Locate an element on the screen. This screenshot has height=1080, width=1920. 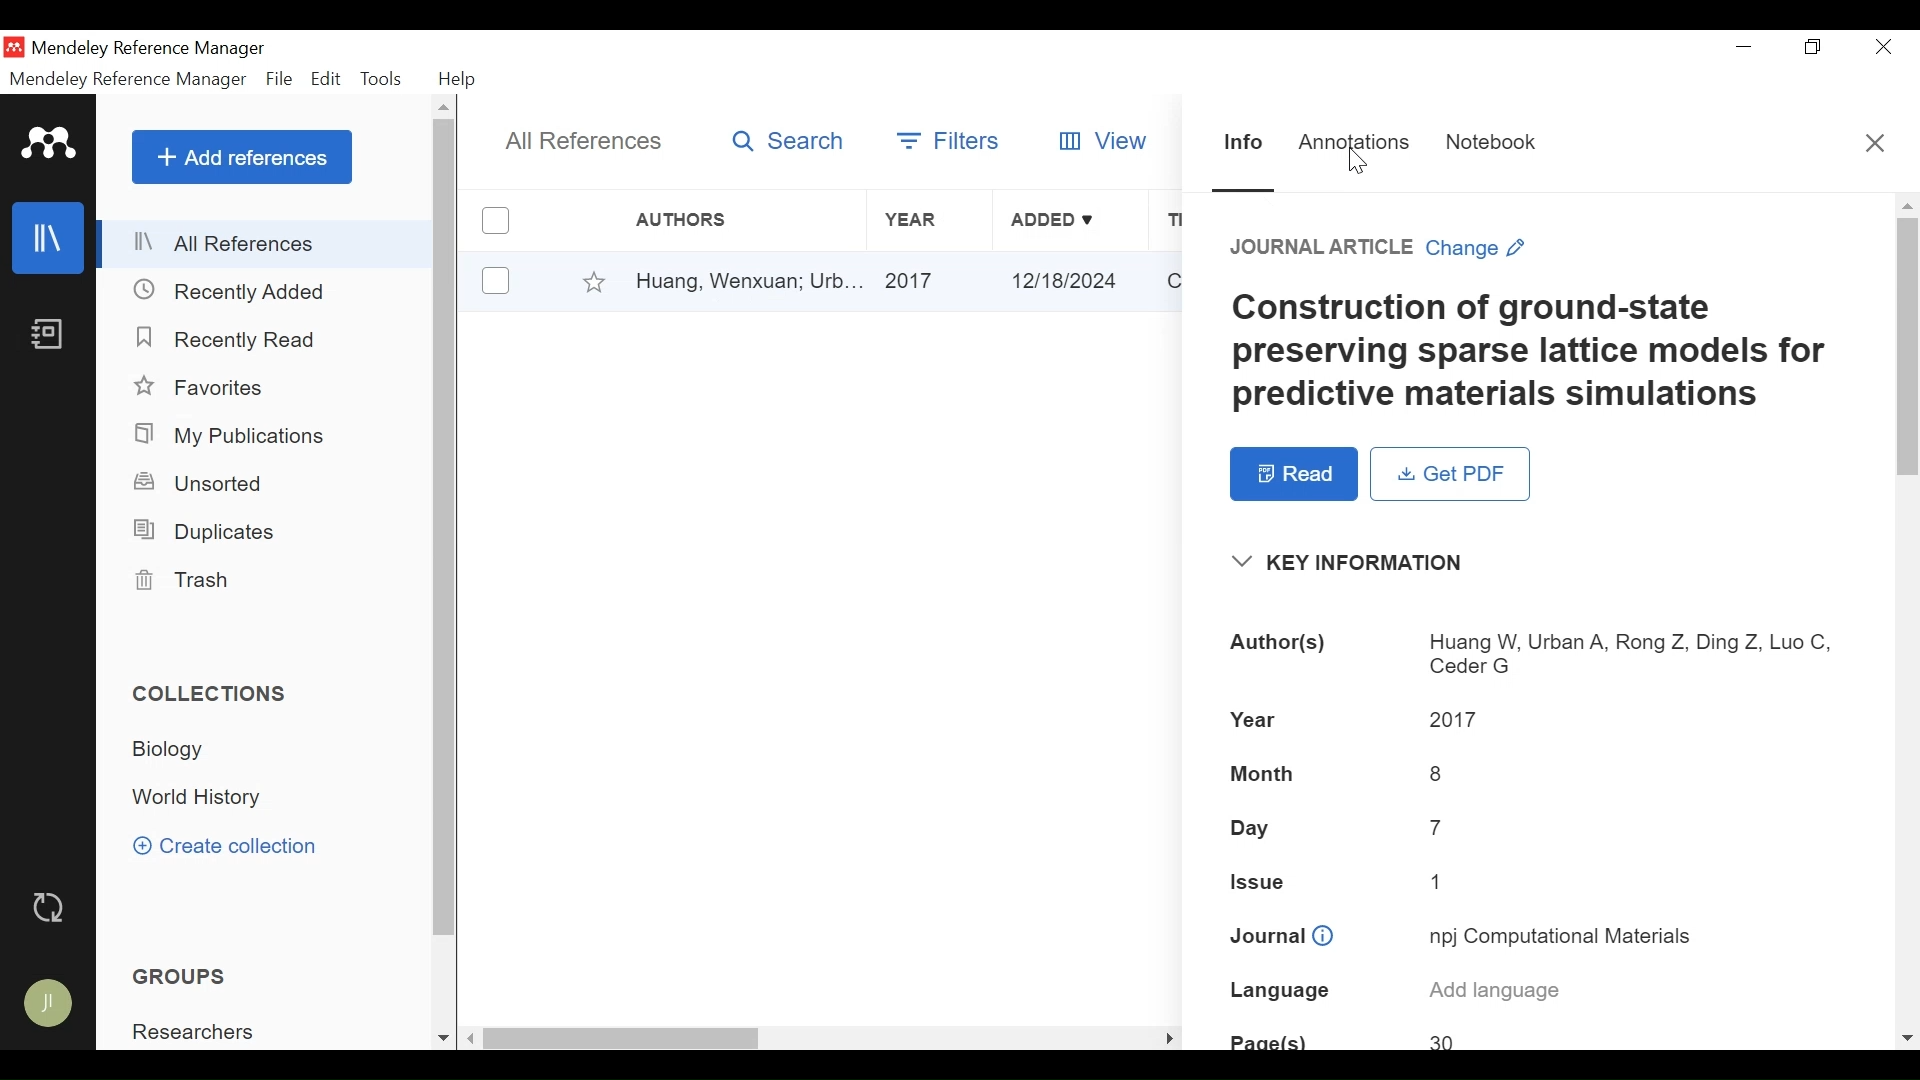
Group is located at coordinates (185, 975).